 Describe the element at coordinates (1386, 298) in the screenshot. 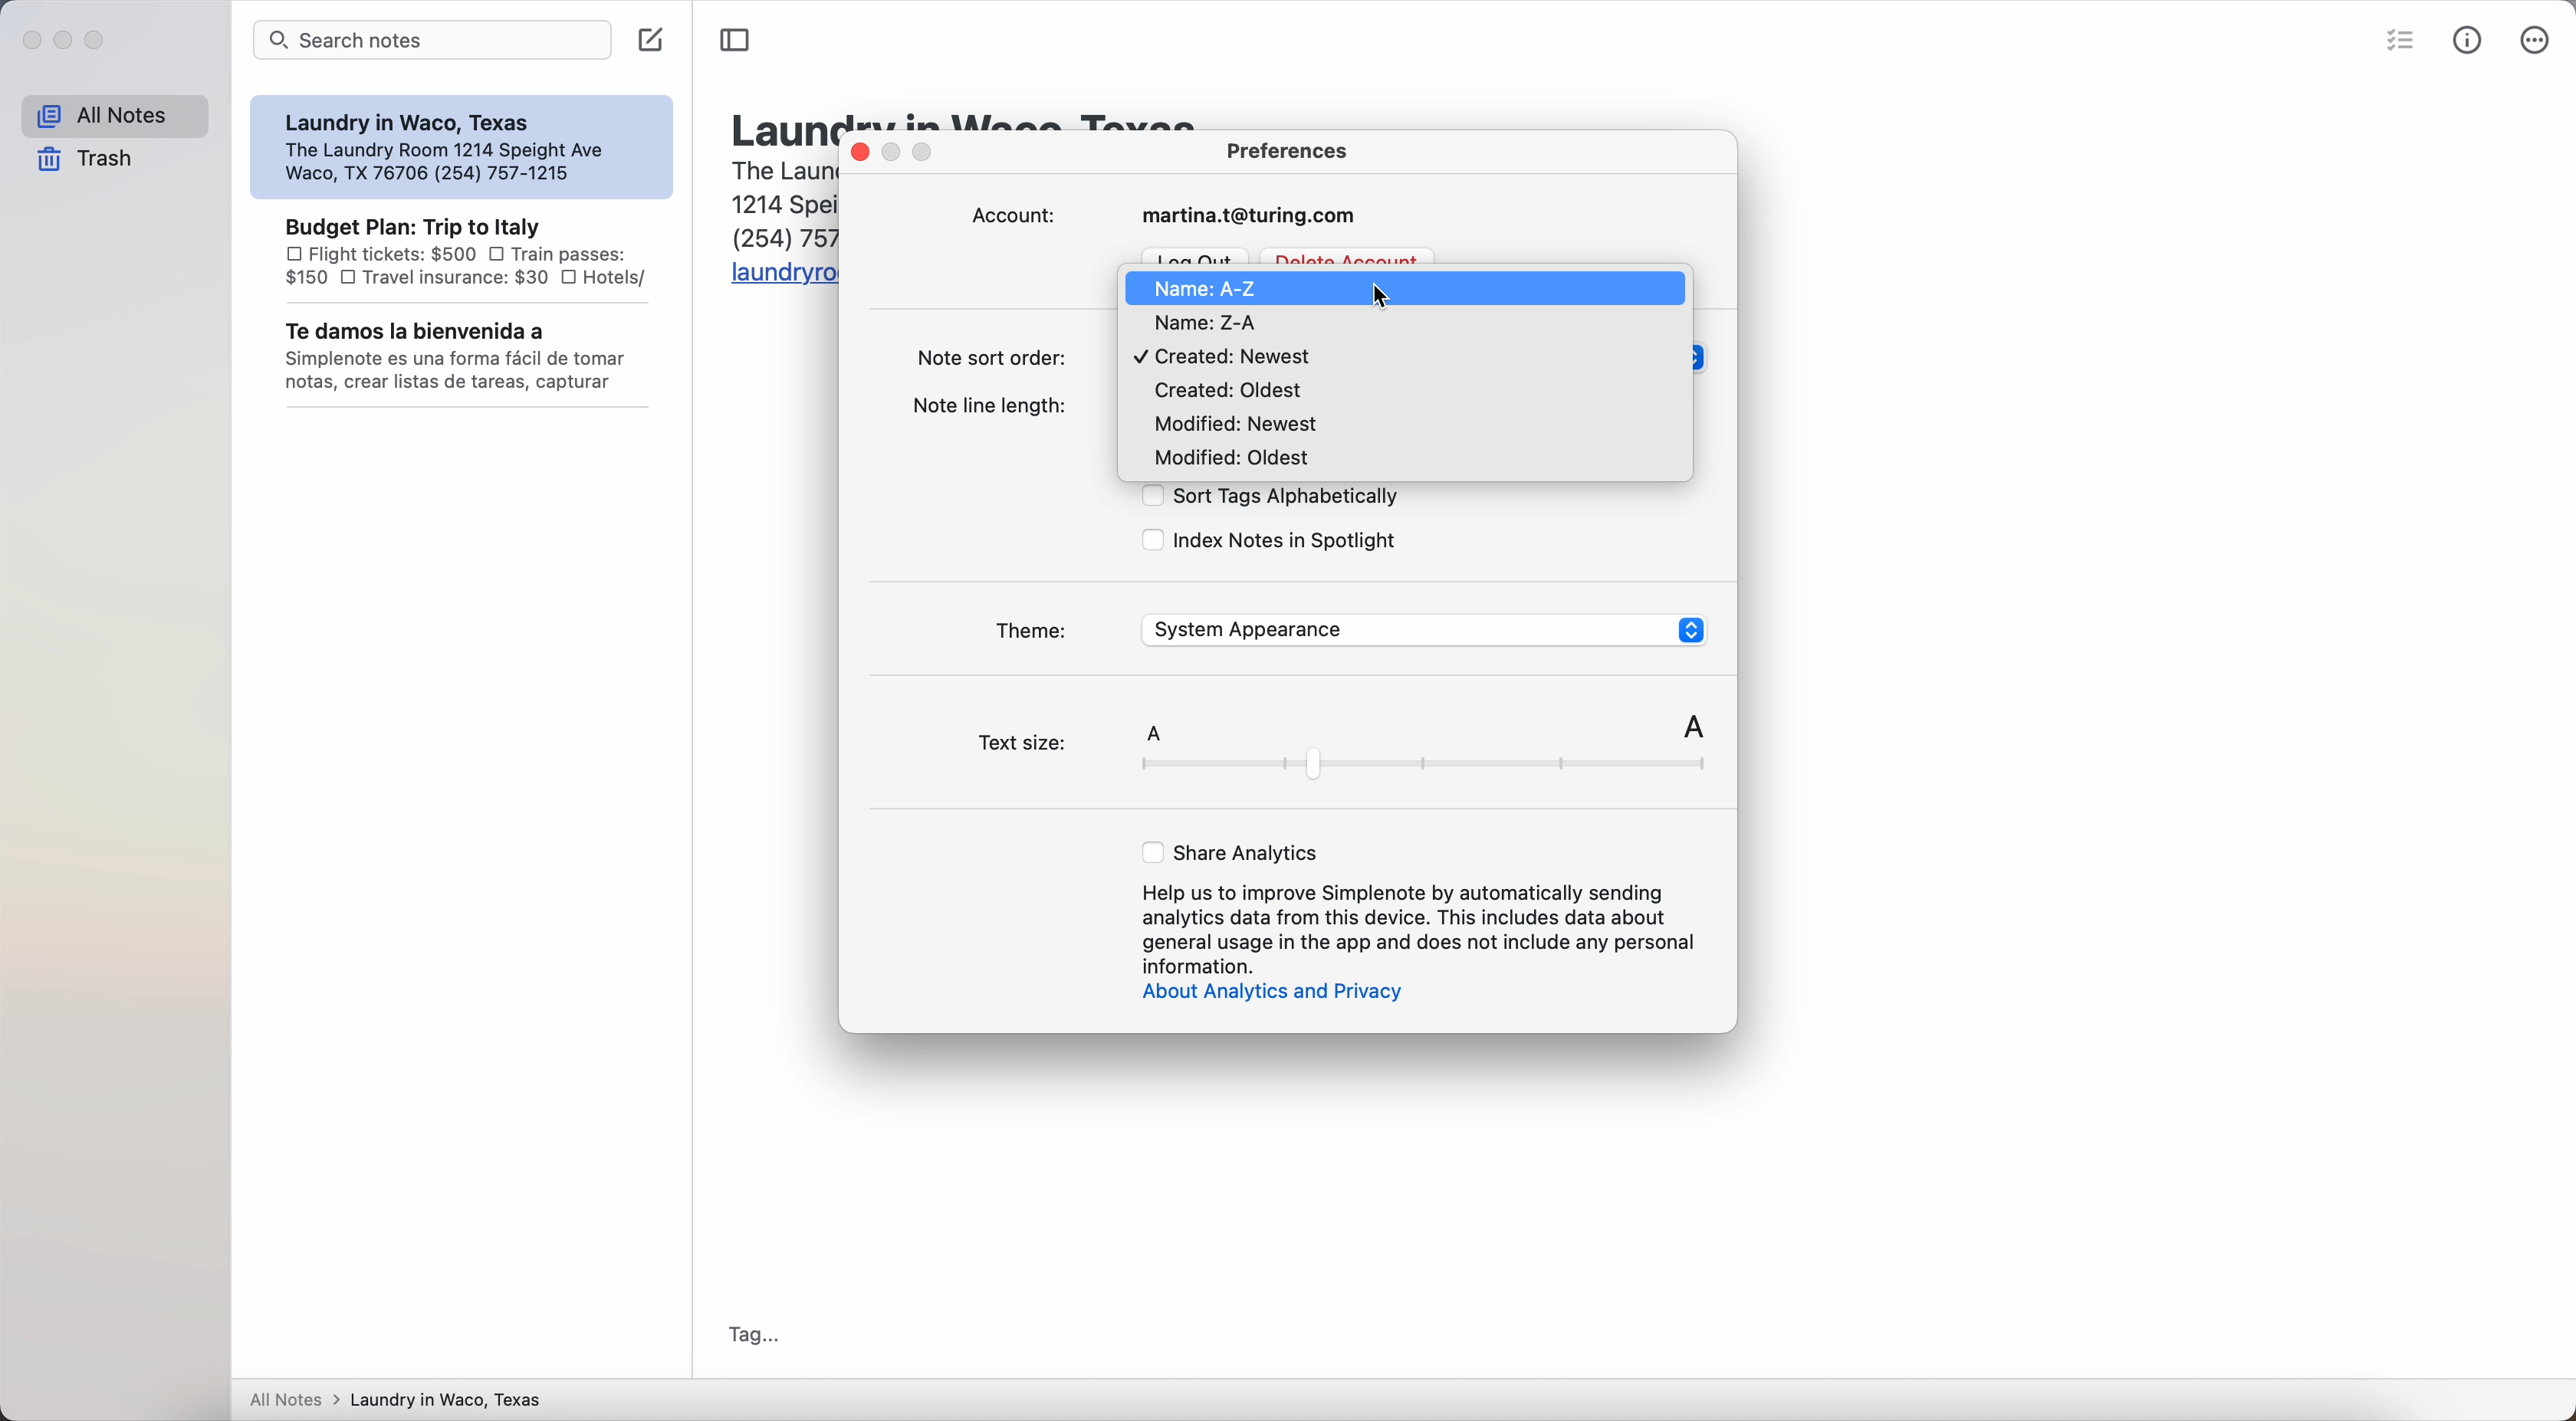

I see `cursor` at that location.